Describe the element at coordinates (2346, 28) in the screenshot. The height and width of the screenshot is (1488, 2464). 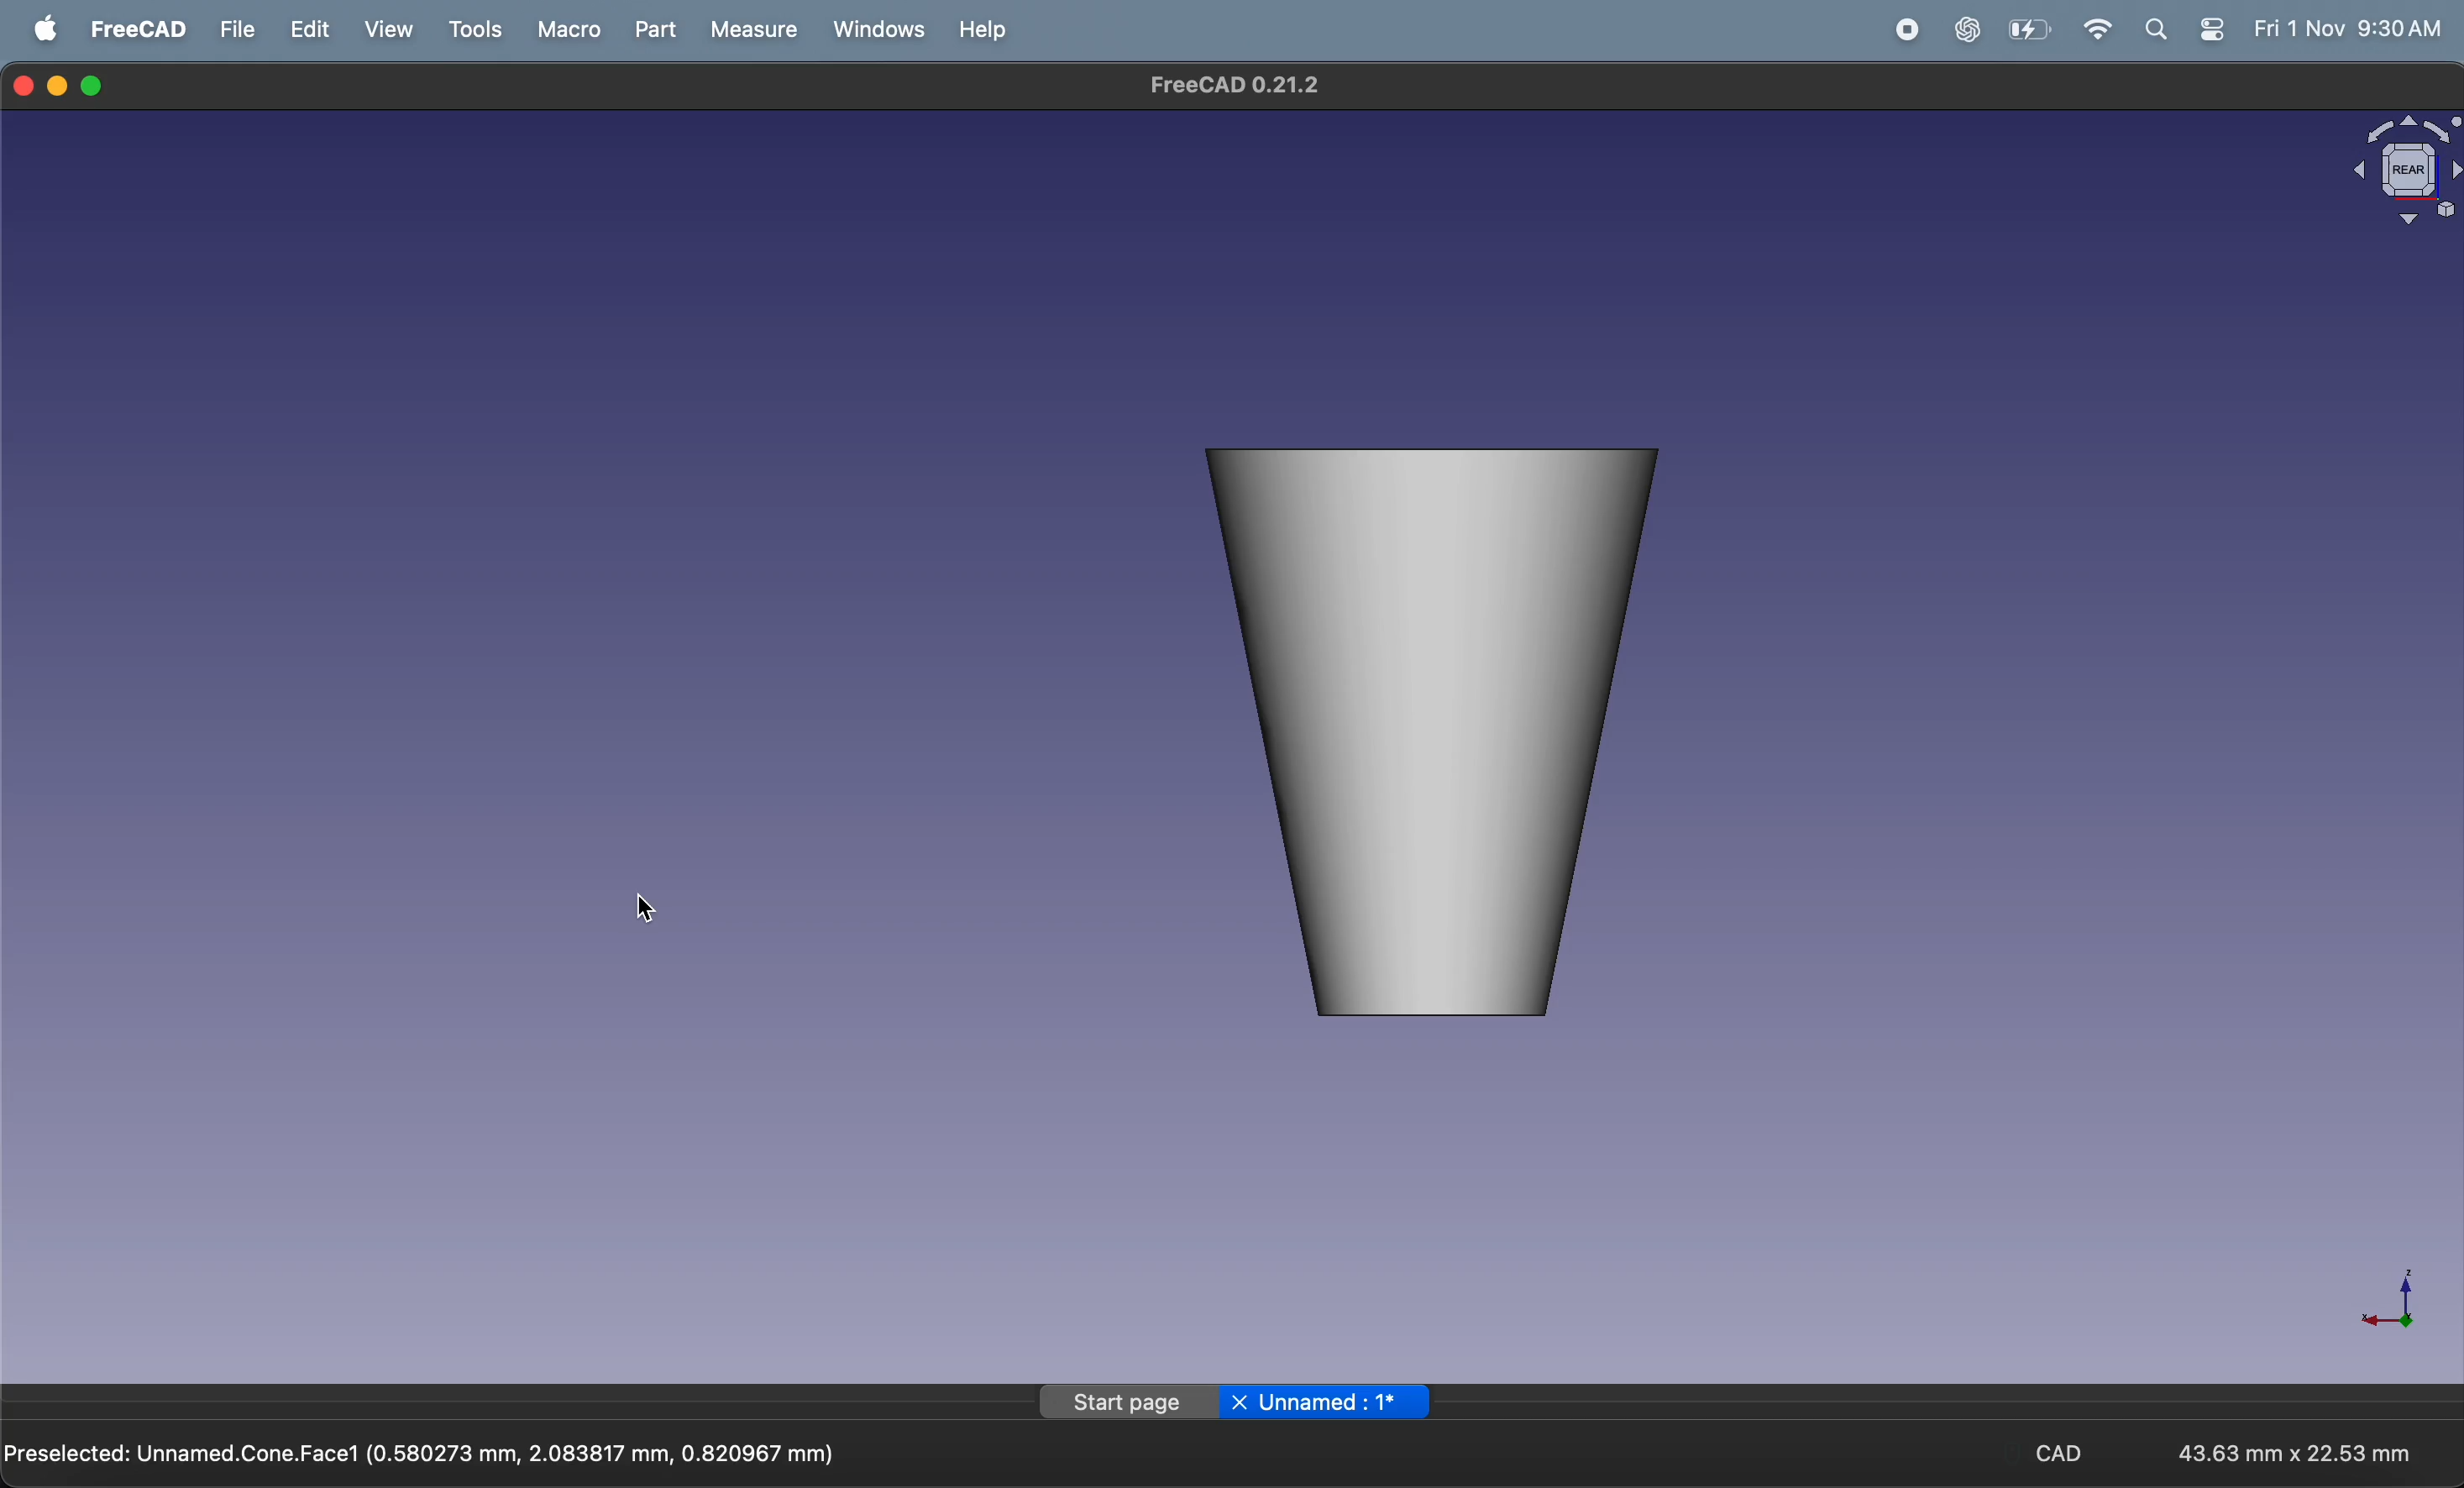
I see `Fri 1 Nov 9:30 AM` at that location.